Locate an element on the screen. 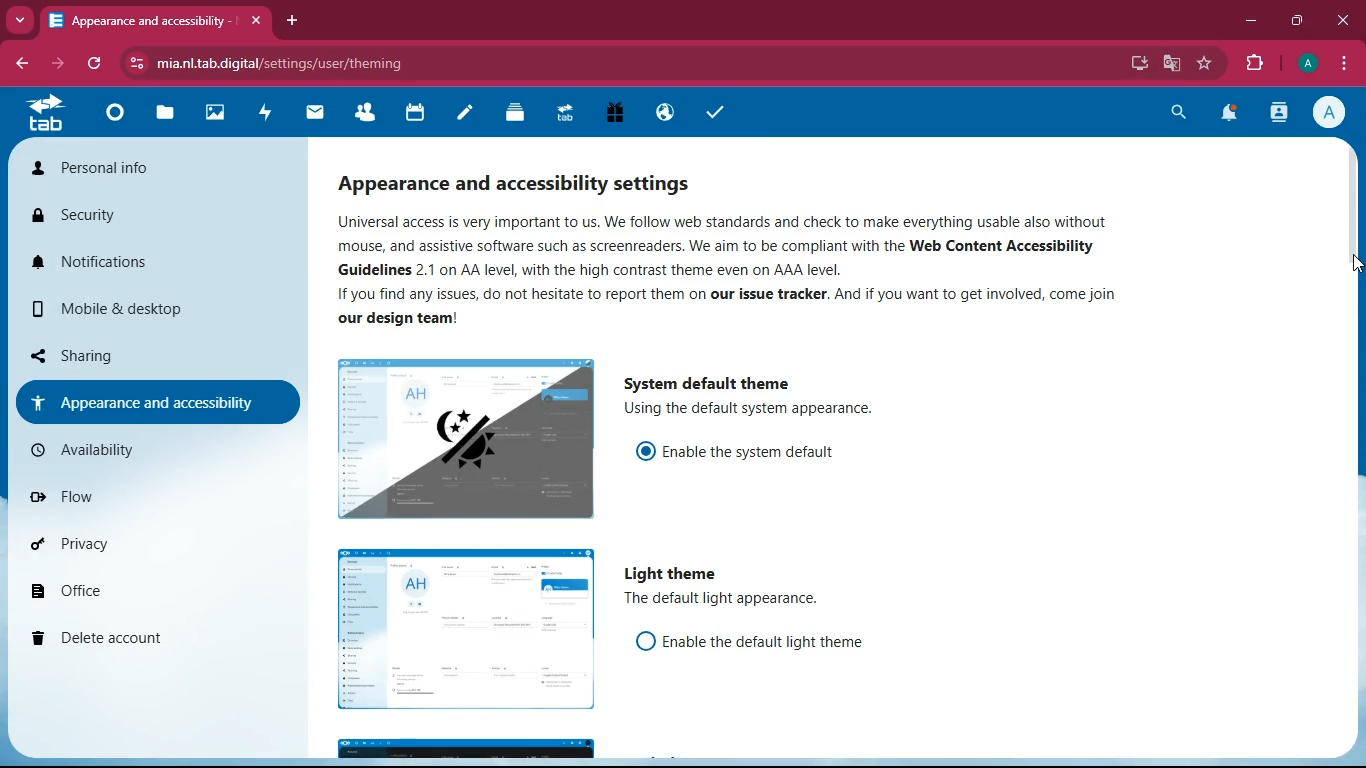  profile is located at coordinates (1307, 63).